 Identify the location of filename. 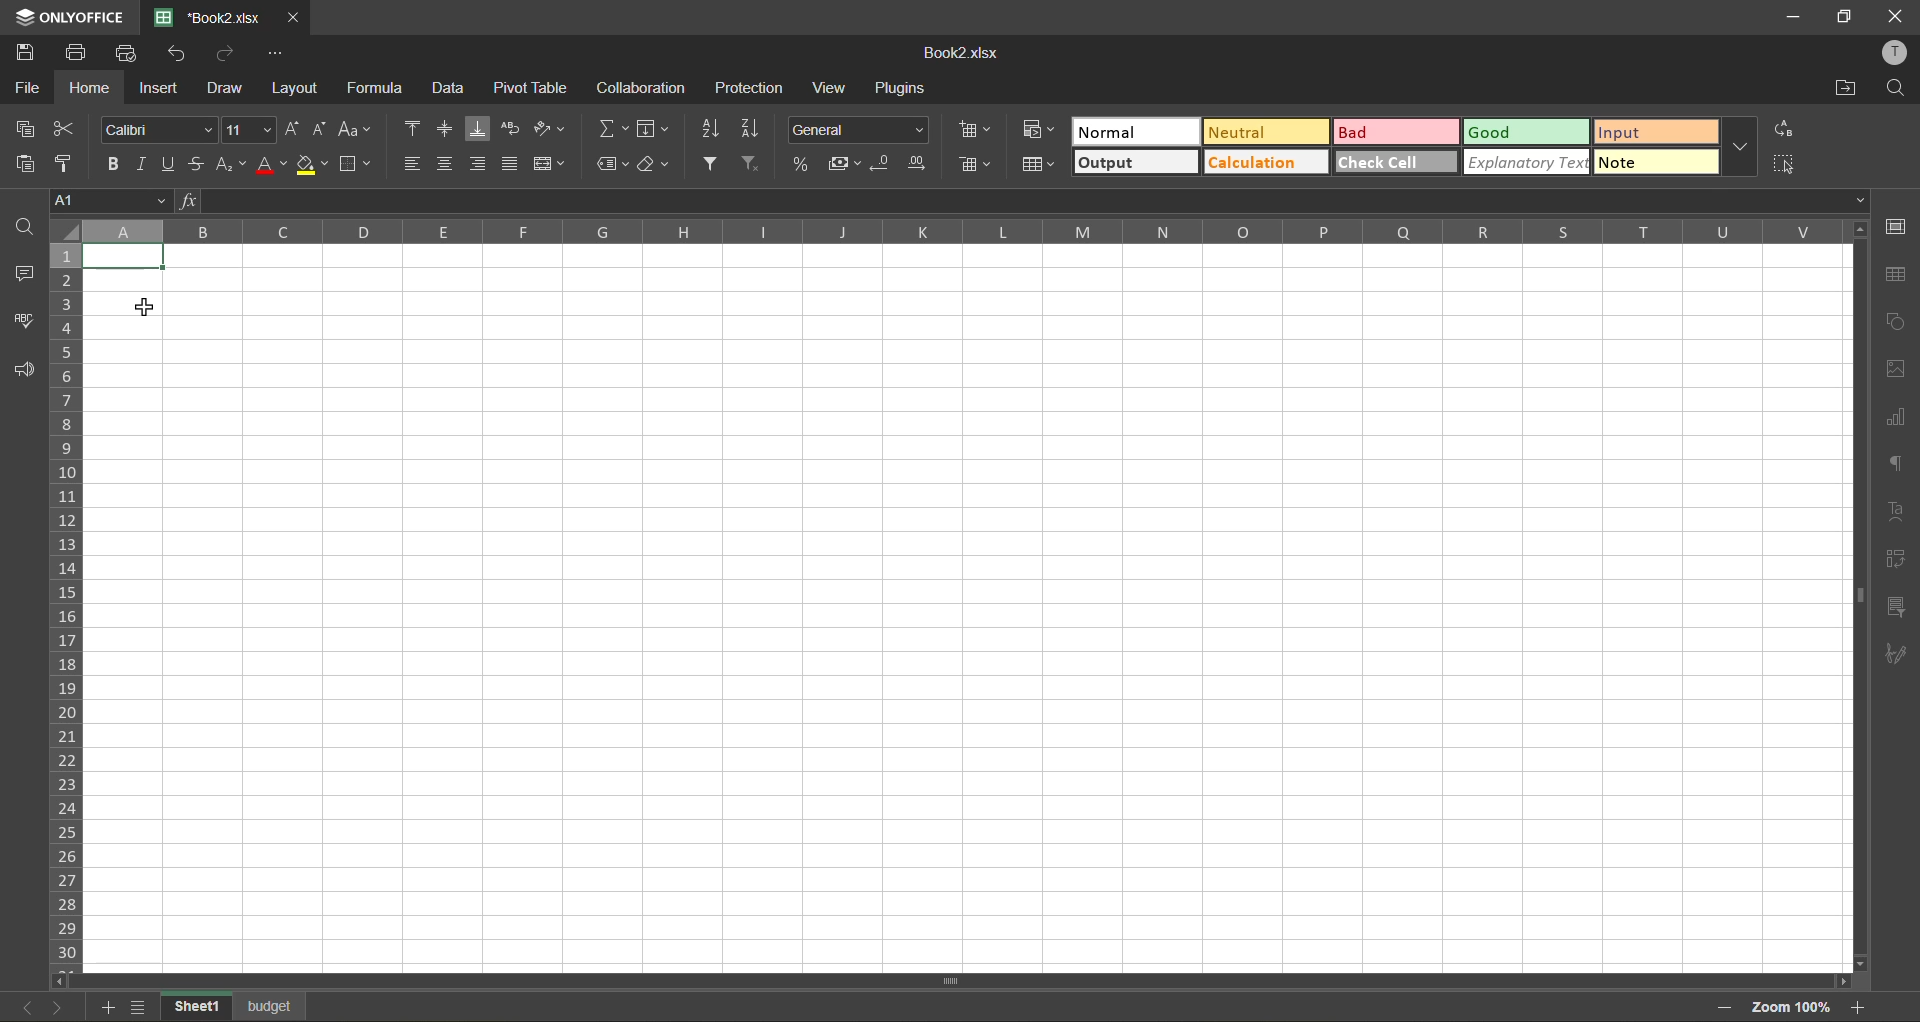
(965, 51).